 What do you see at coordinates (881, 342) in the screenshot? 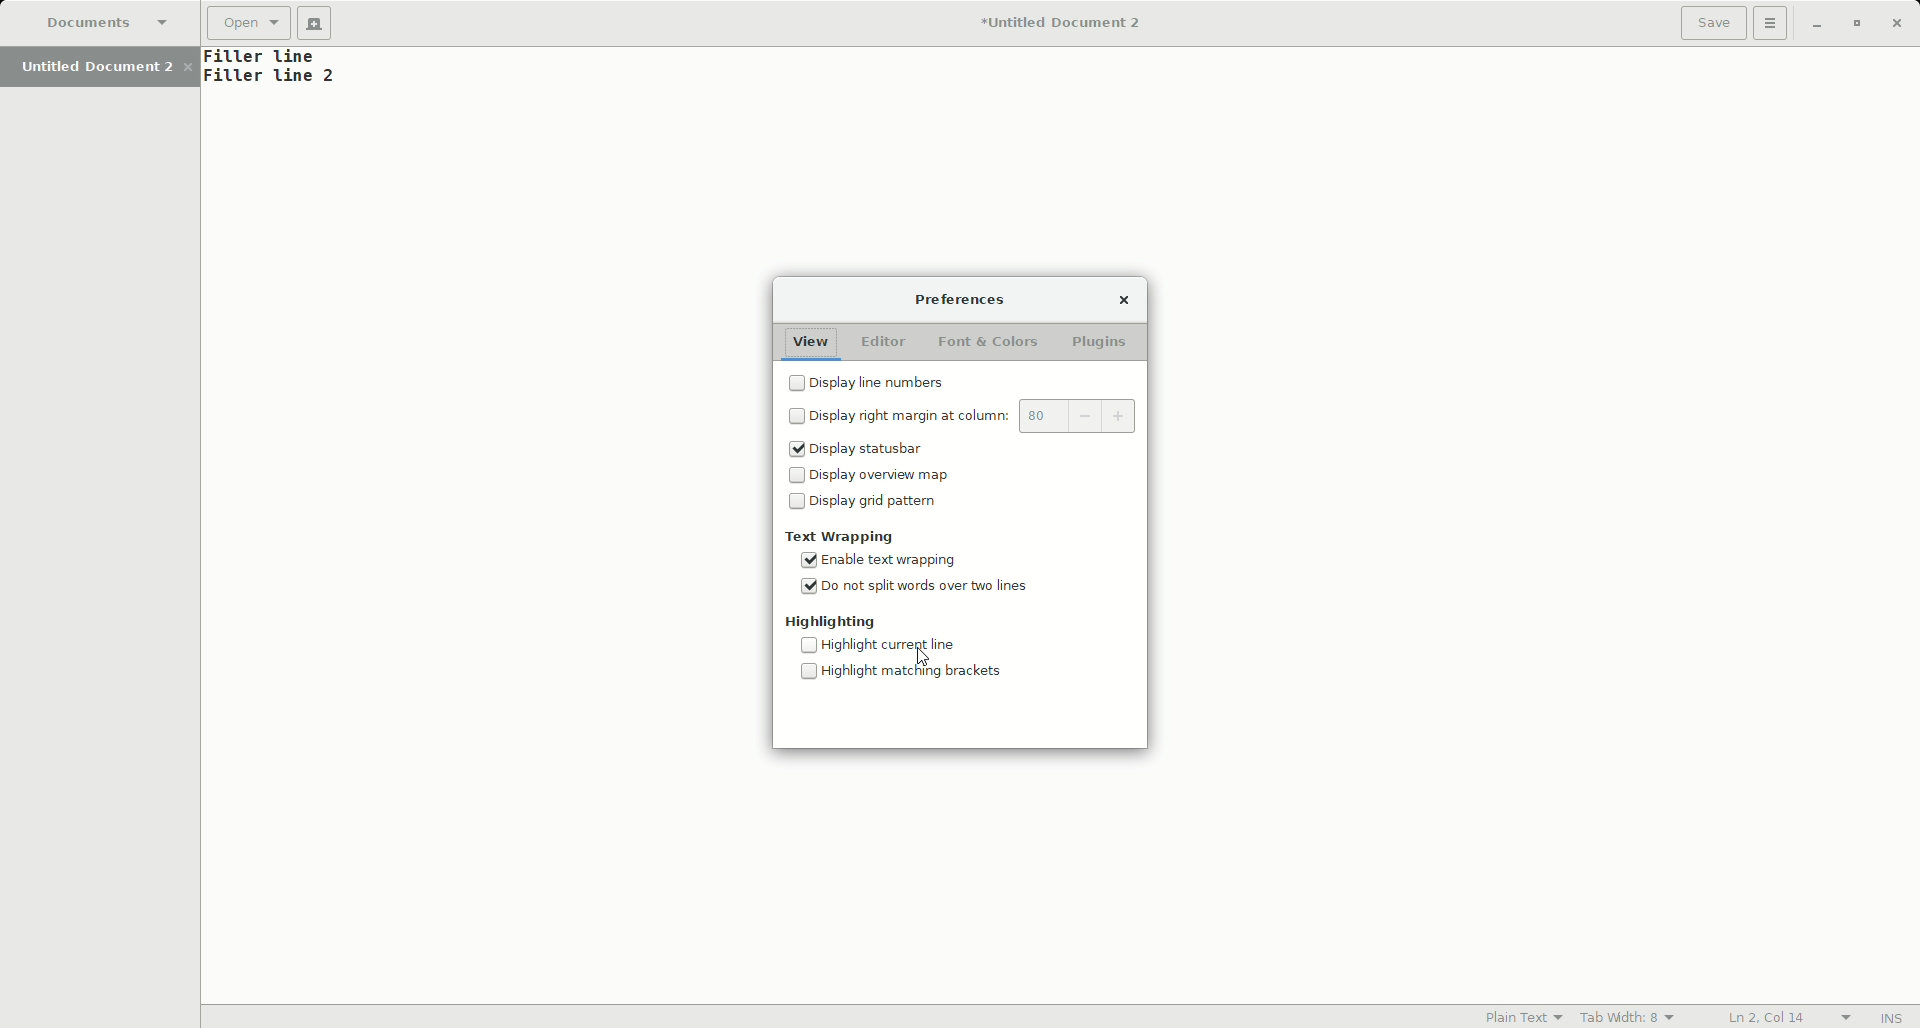
I see `Editor` at bounding box center [881, 342].